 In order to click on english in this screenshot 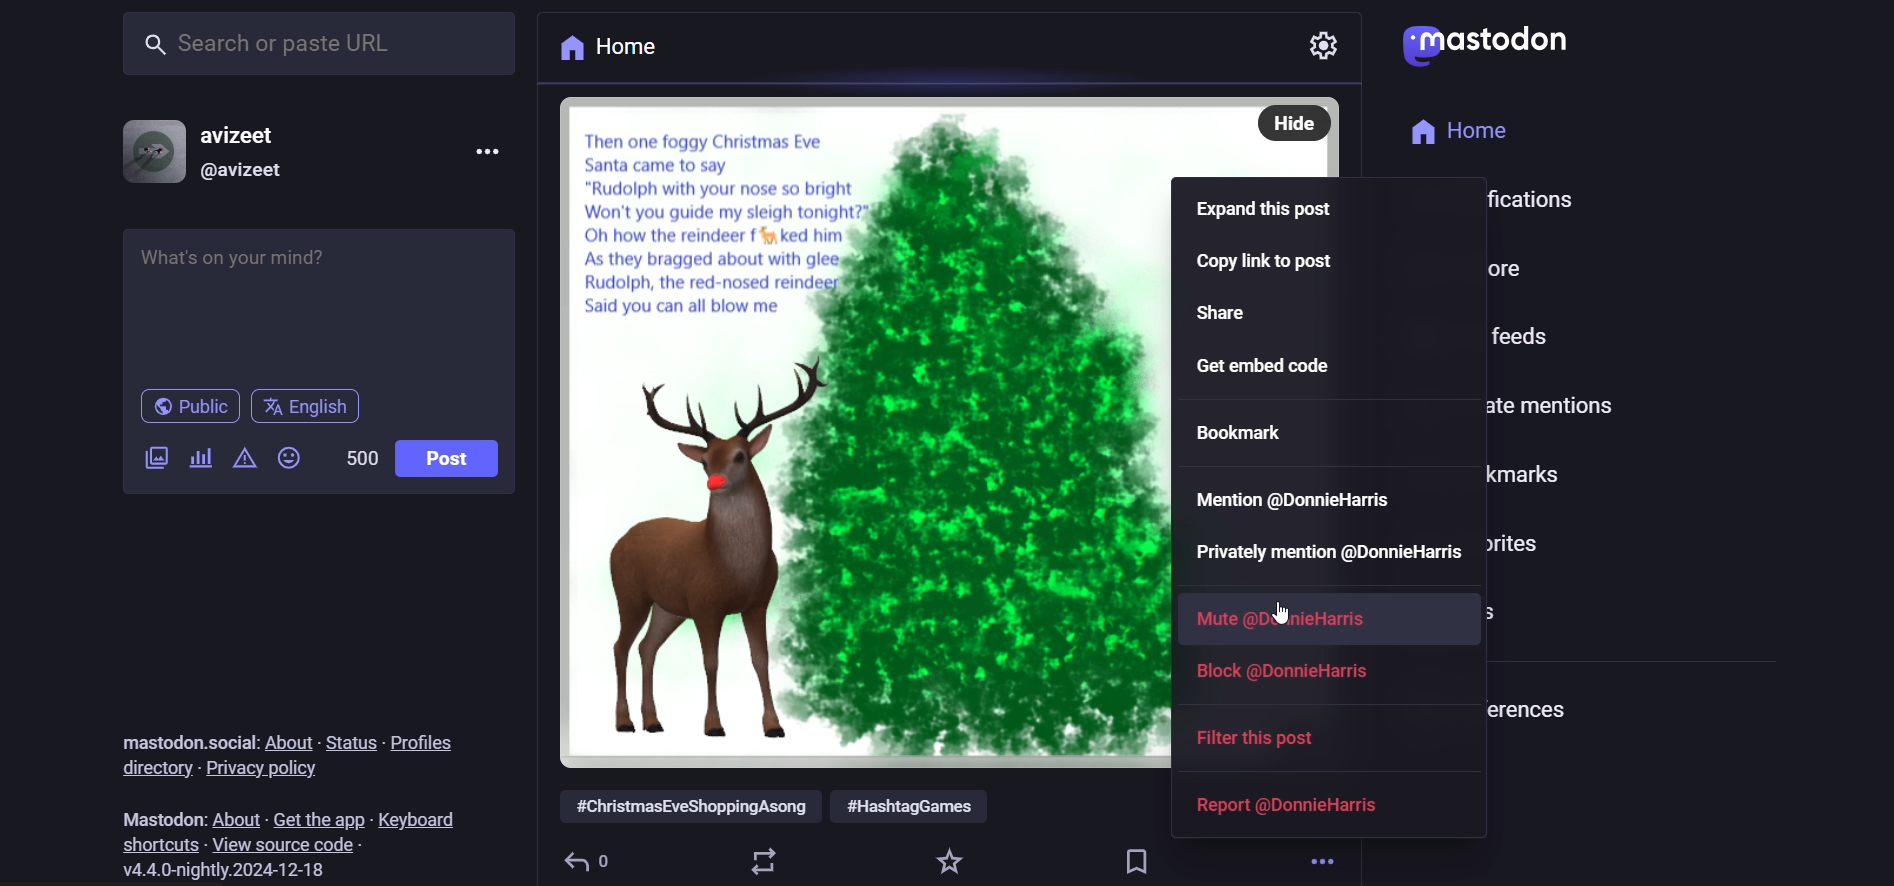, I will do `click(307, 409)`.